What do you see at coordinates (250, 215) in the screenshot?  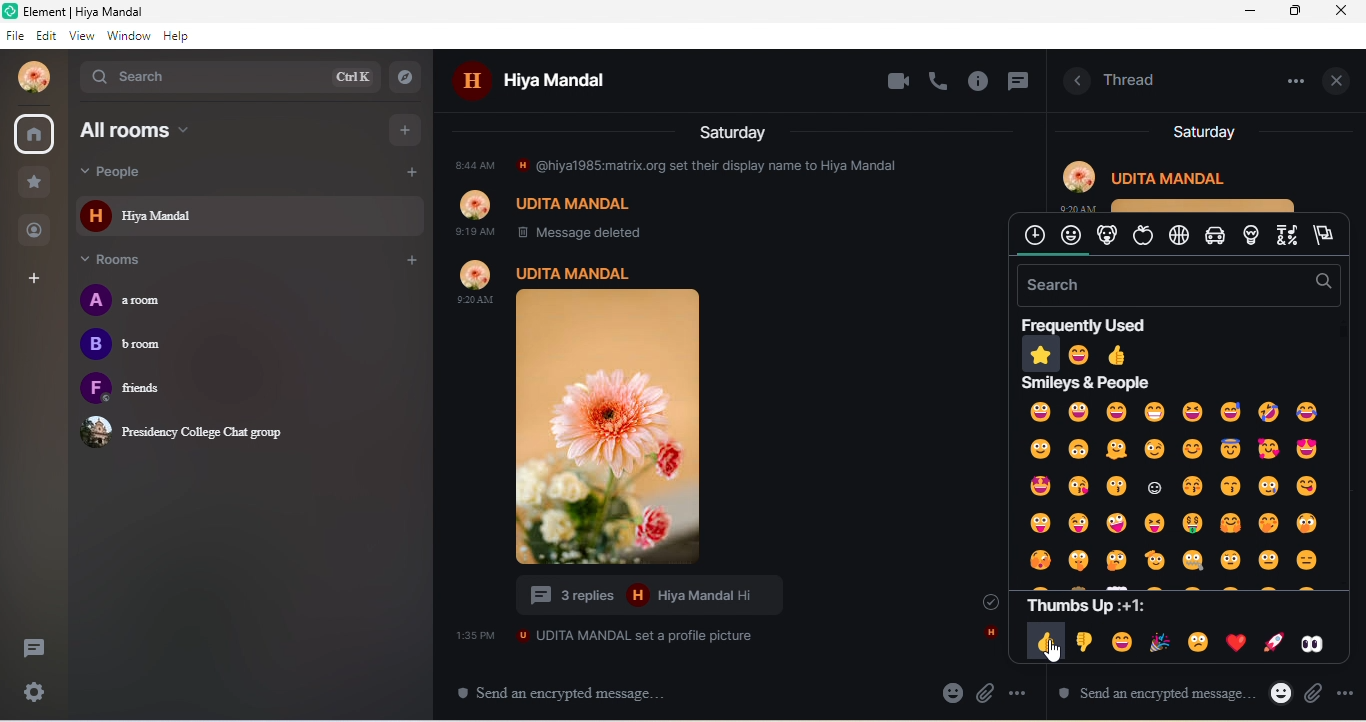 I see `hiya mandal` at bounding box center [250, 215].